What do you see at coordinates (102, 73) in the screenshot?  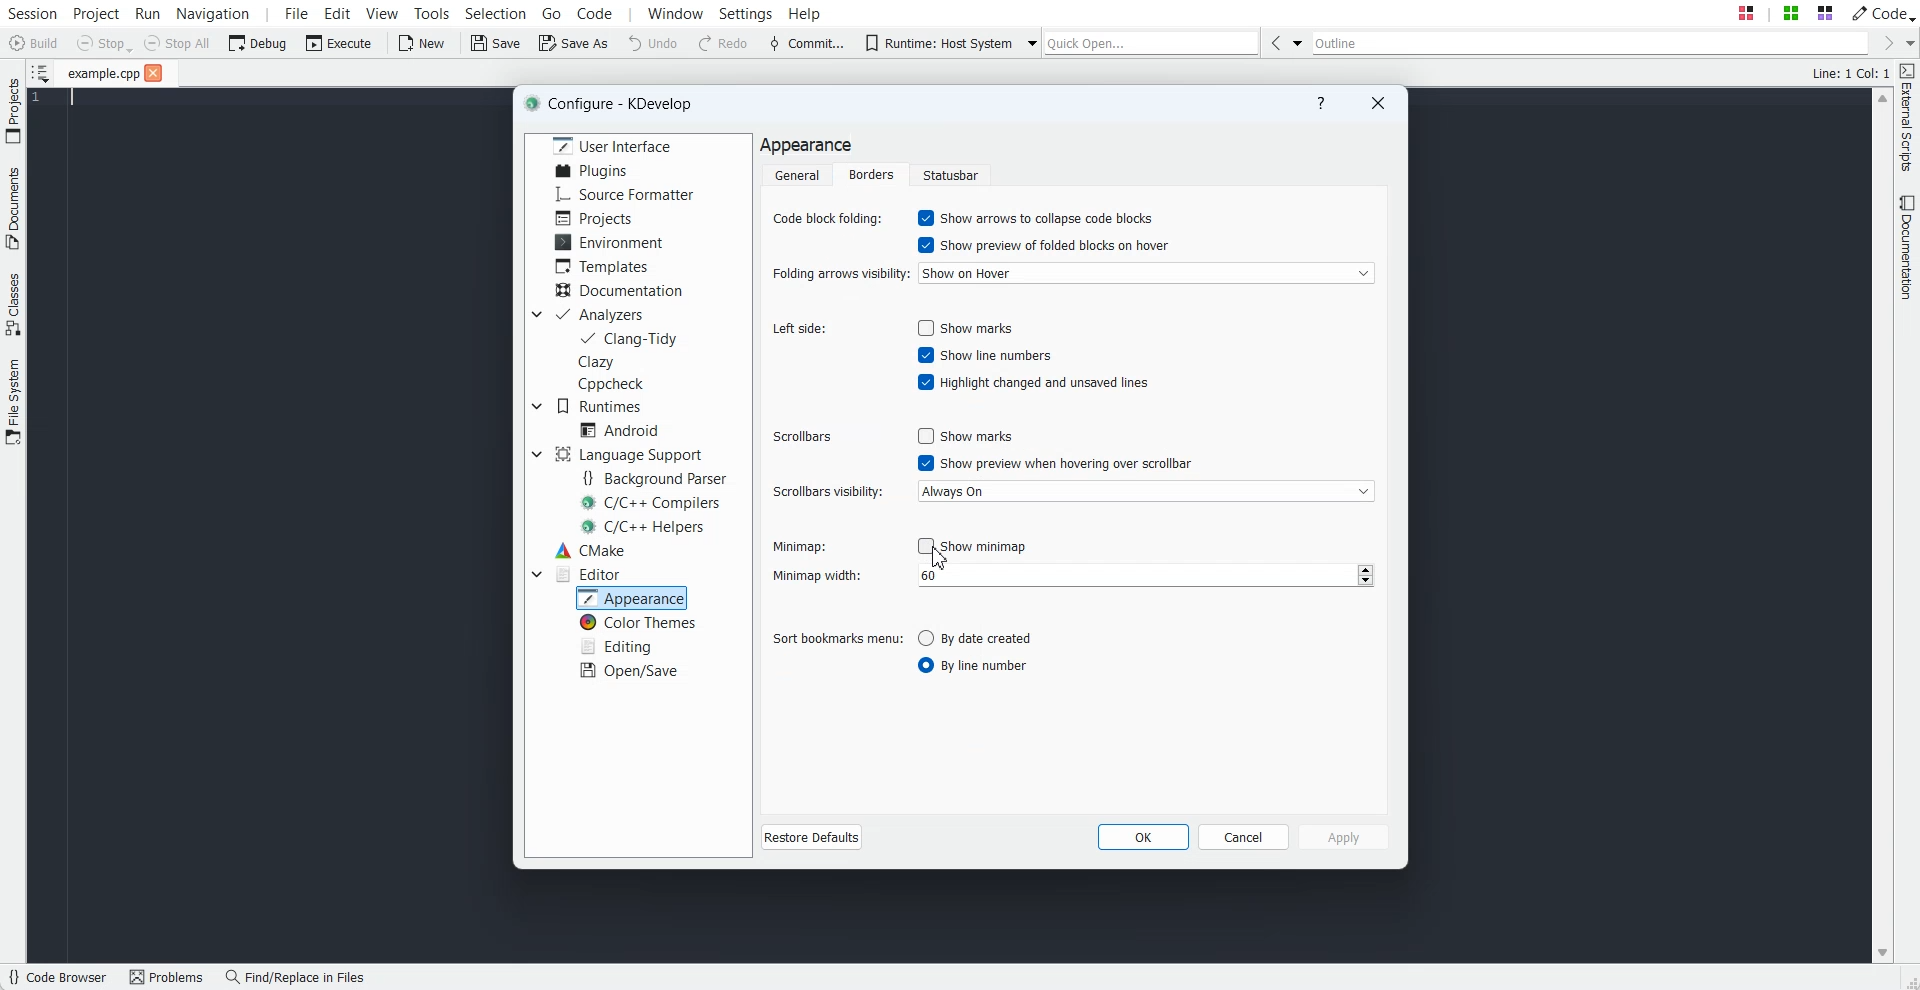 I see `File` at bounding box center [102, 73].